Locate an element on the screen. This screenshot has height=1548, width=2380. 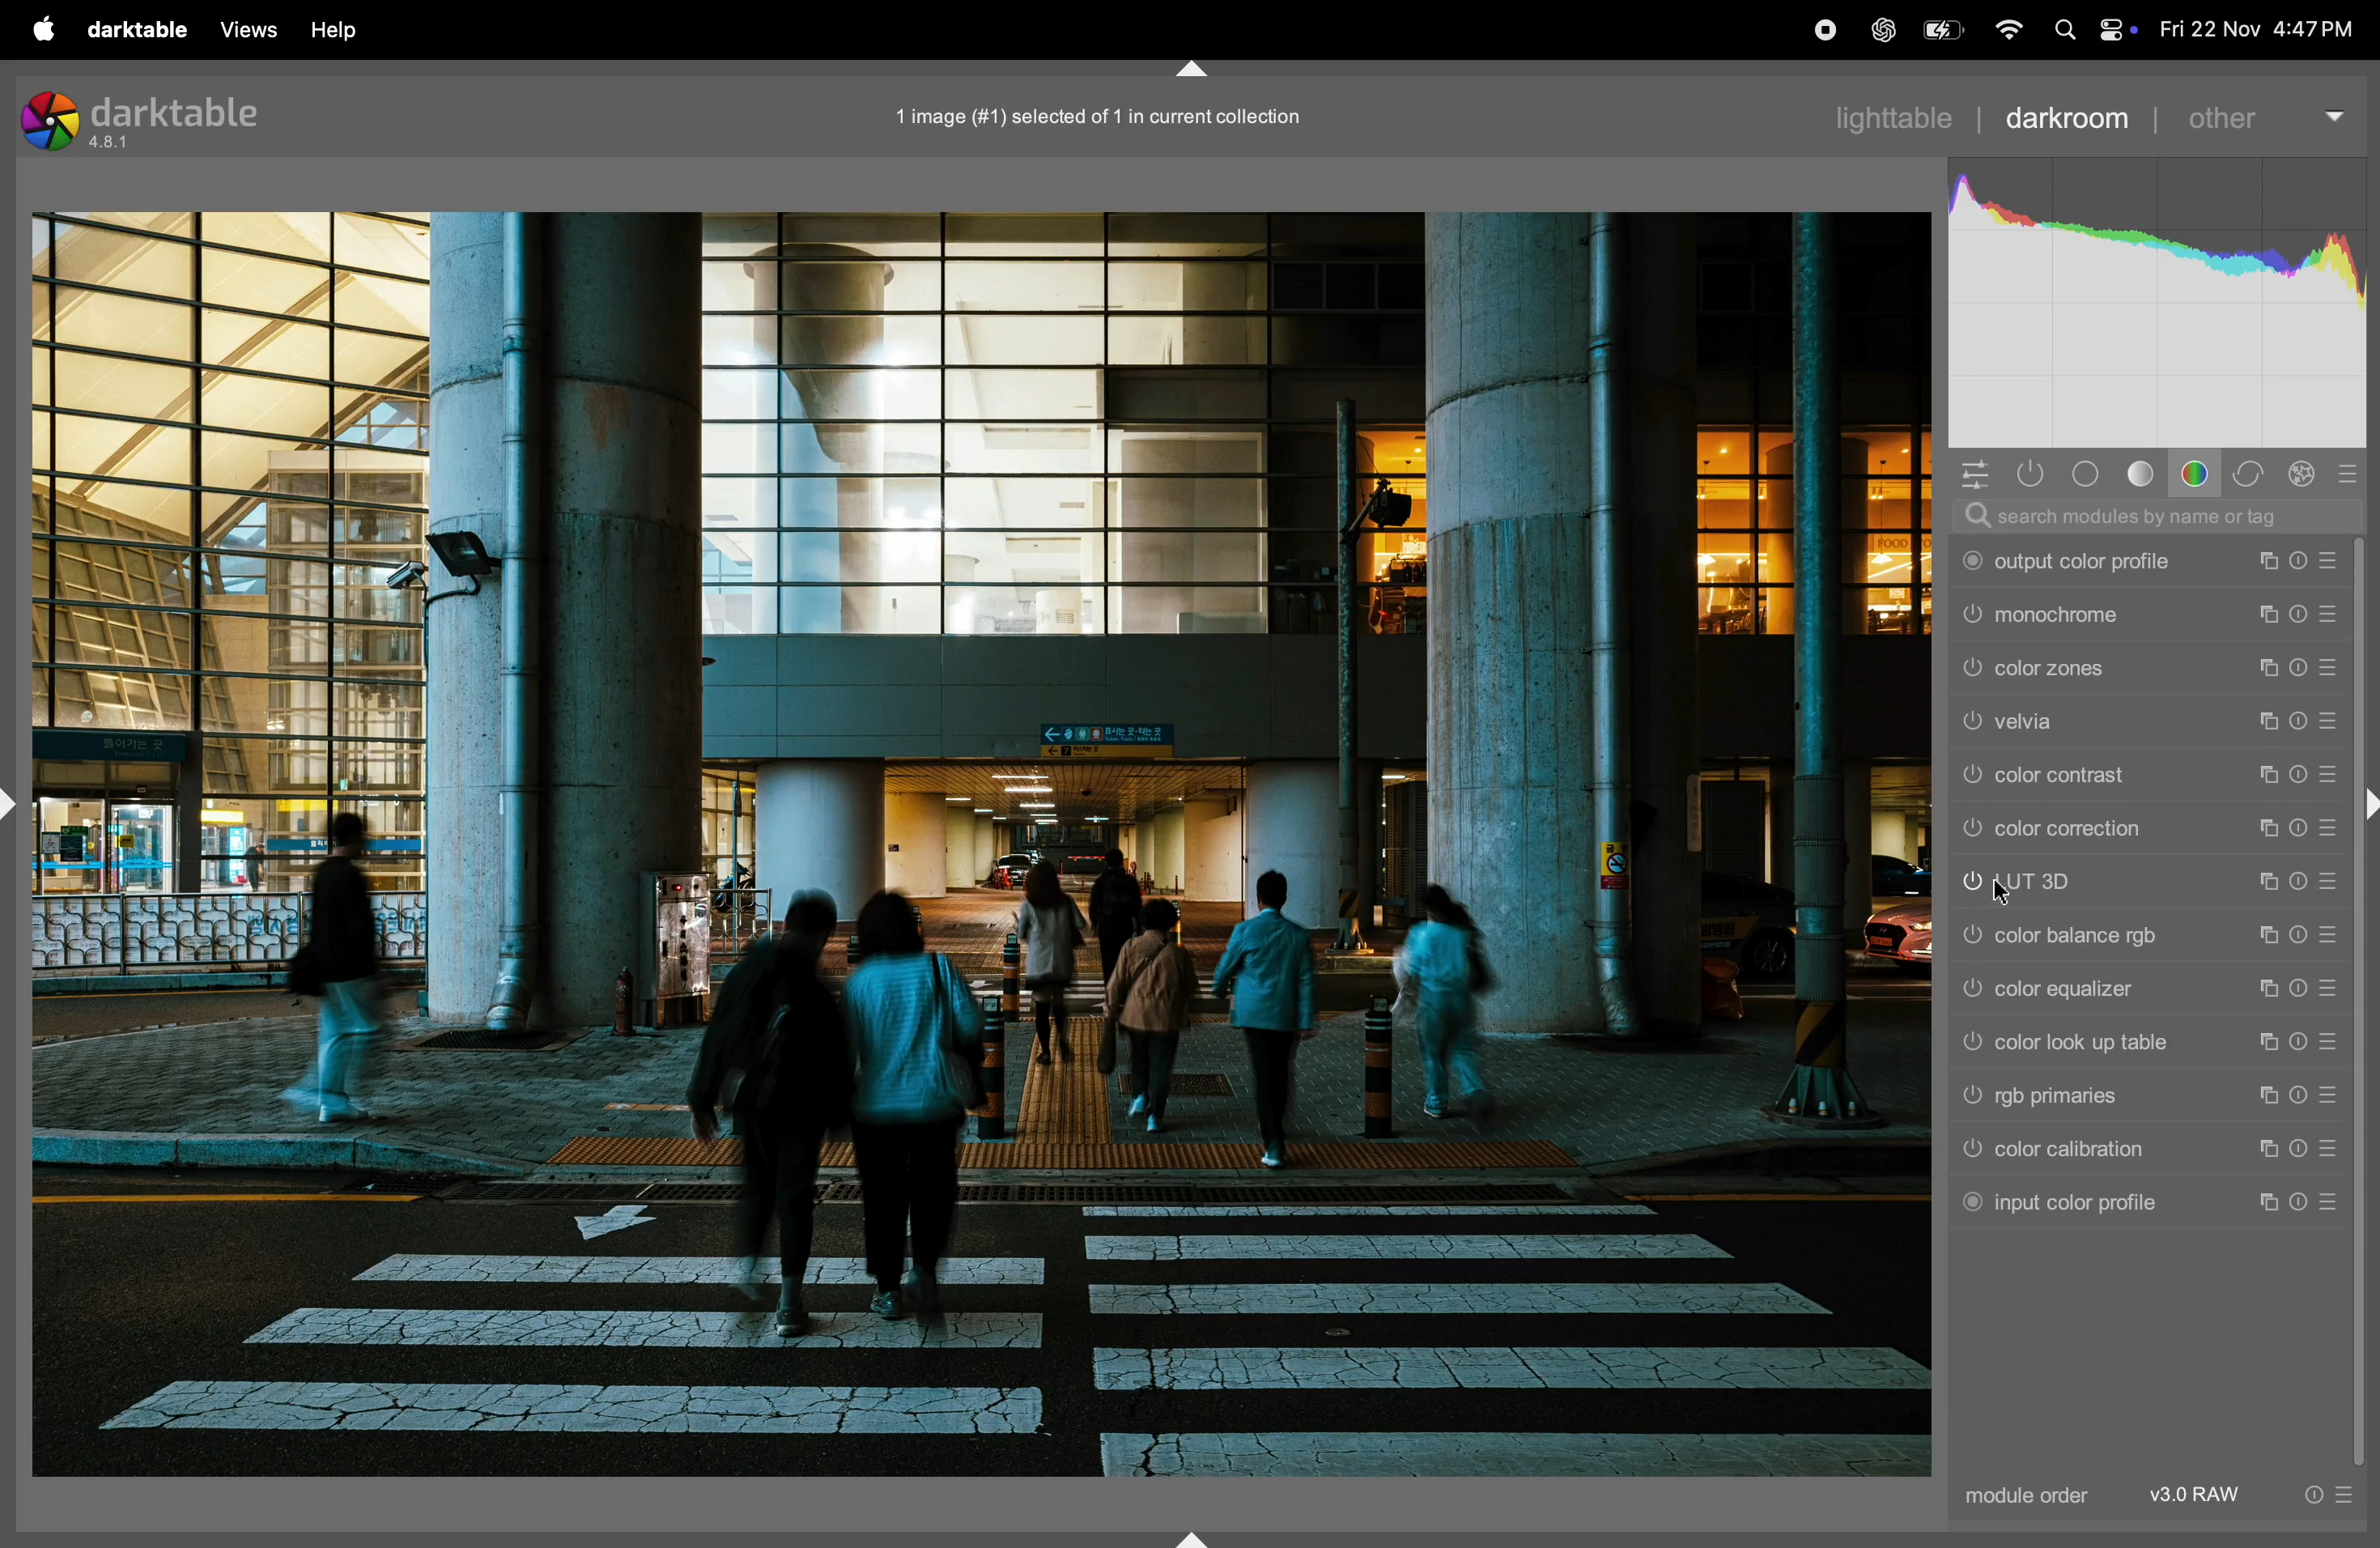
color is located at coordinates (2198, 473).